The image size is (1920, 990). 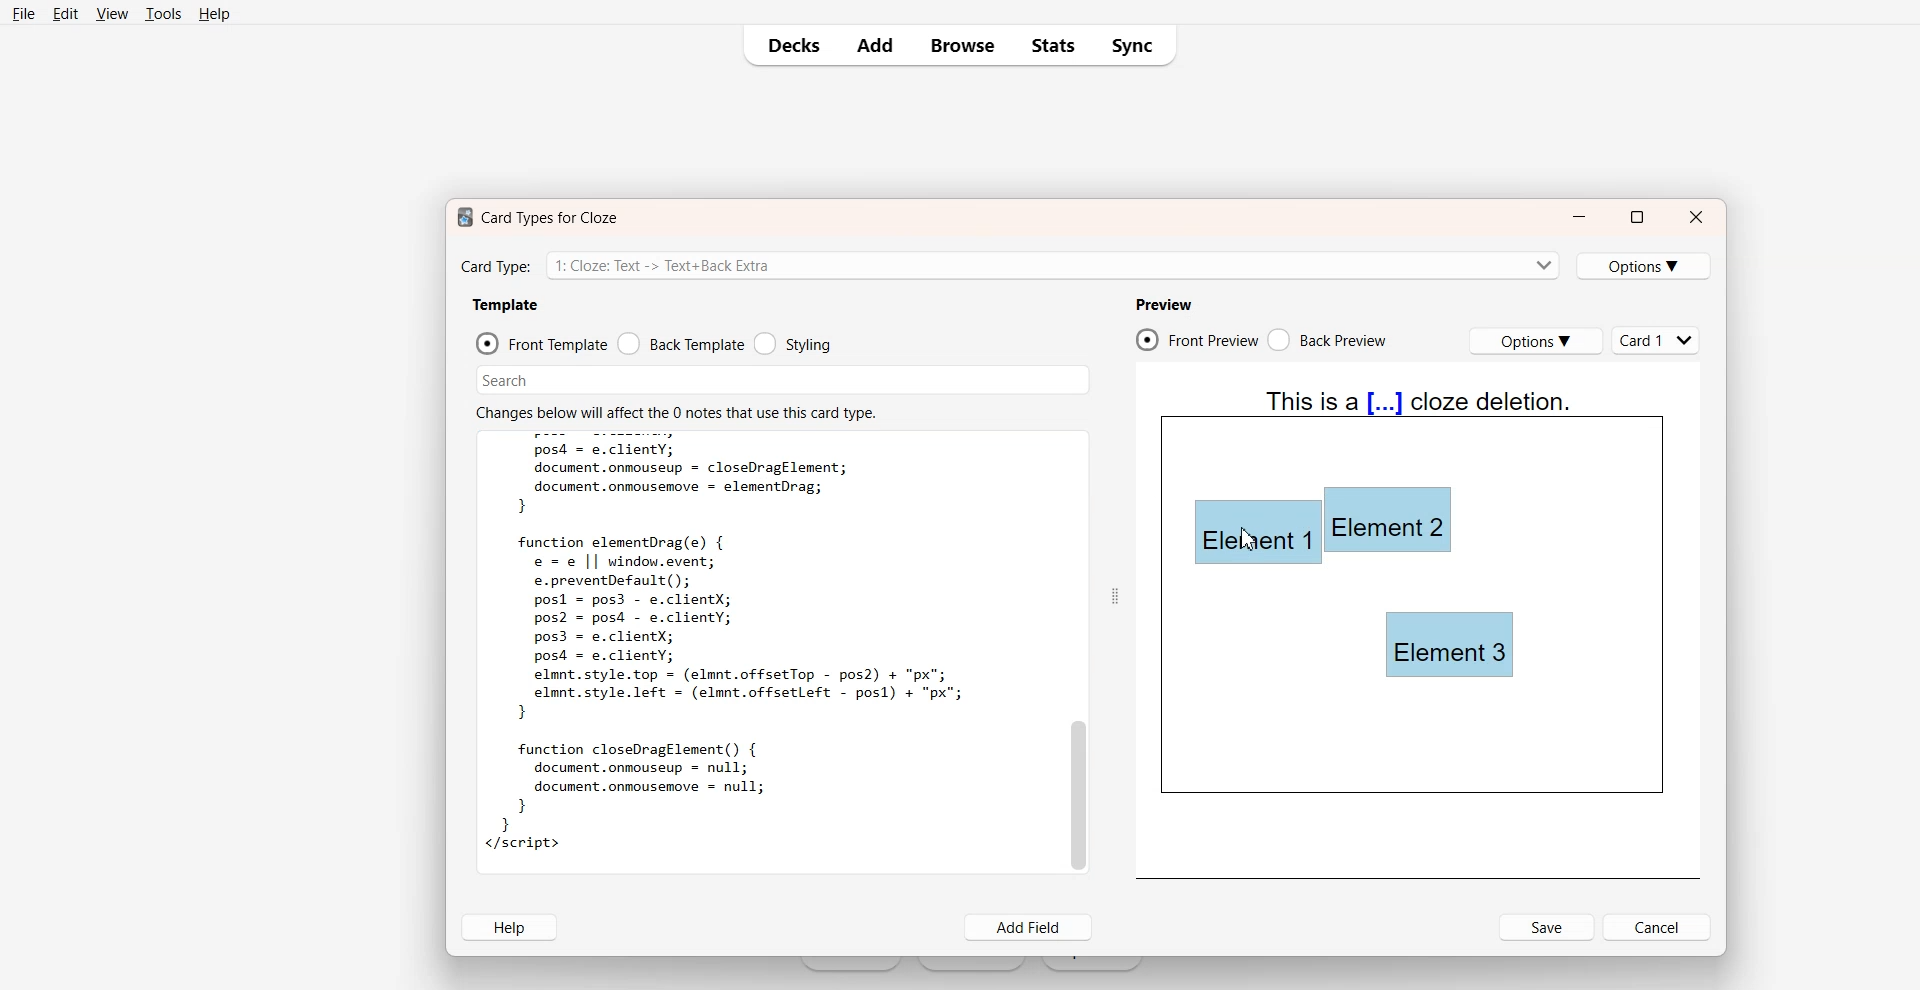 I want to click on Back Preview, so click(x=1330, y=340).